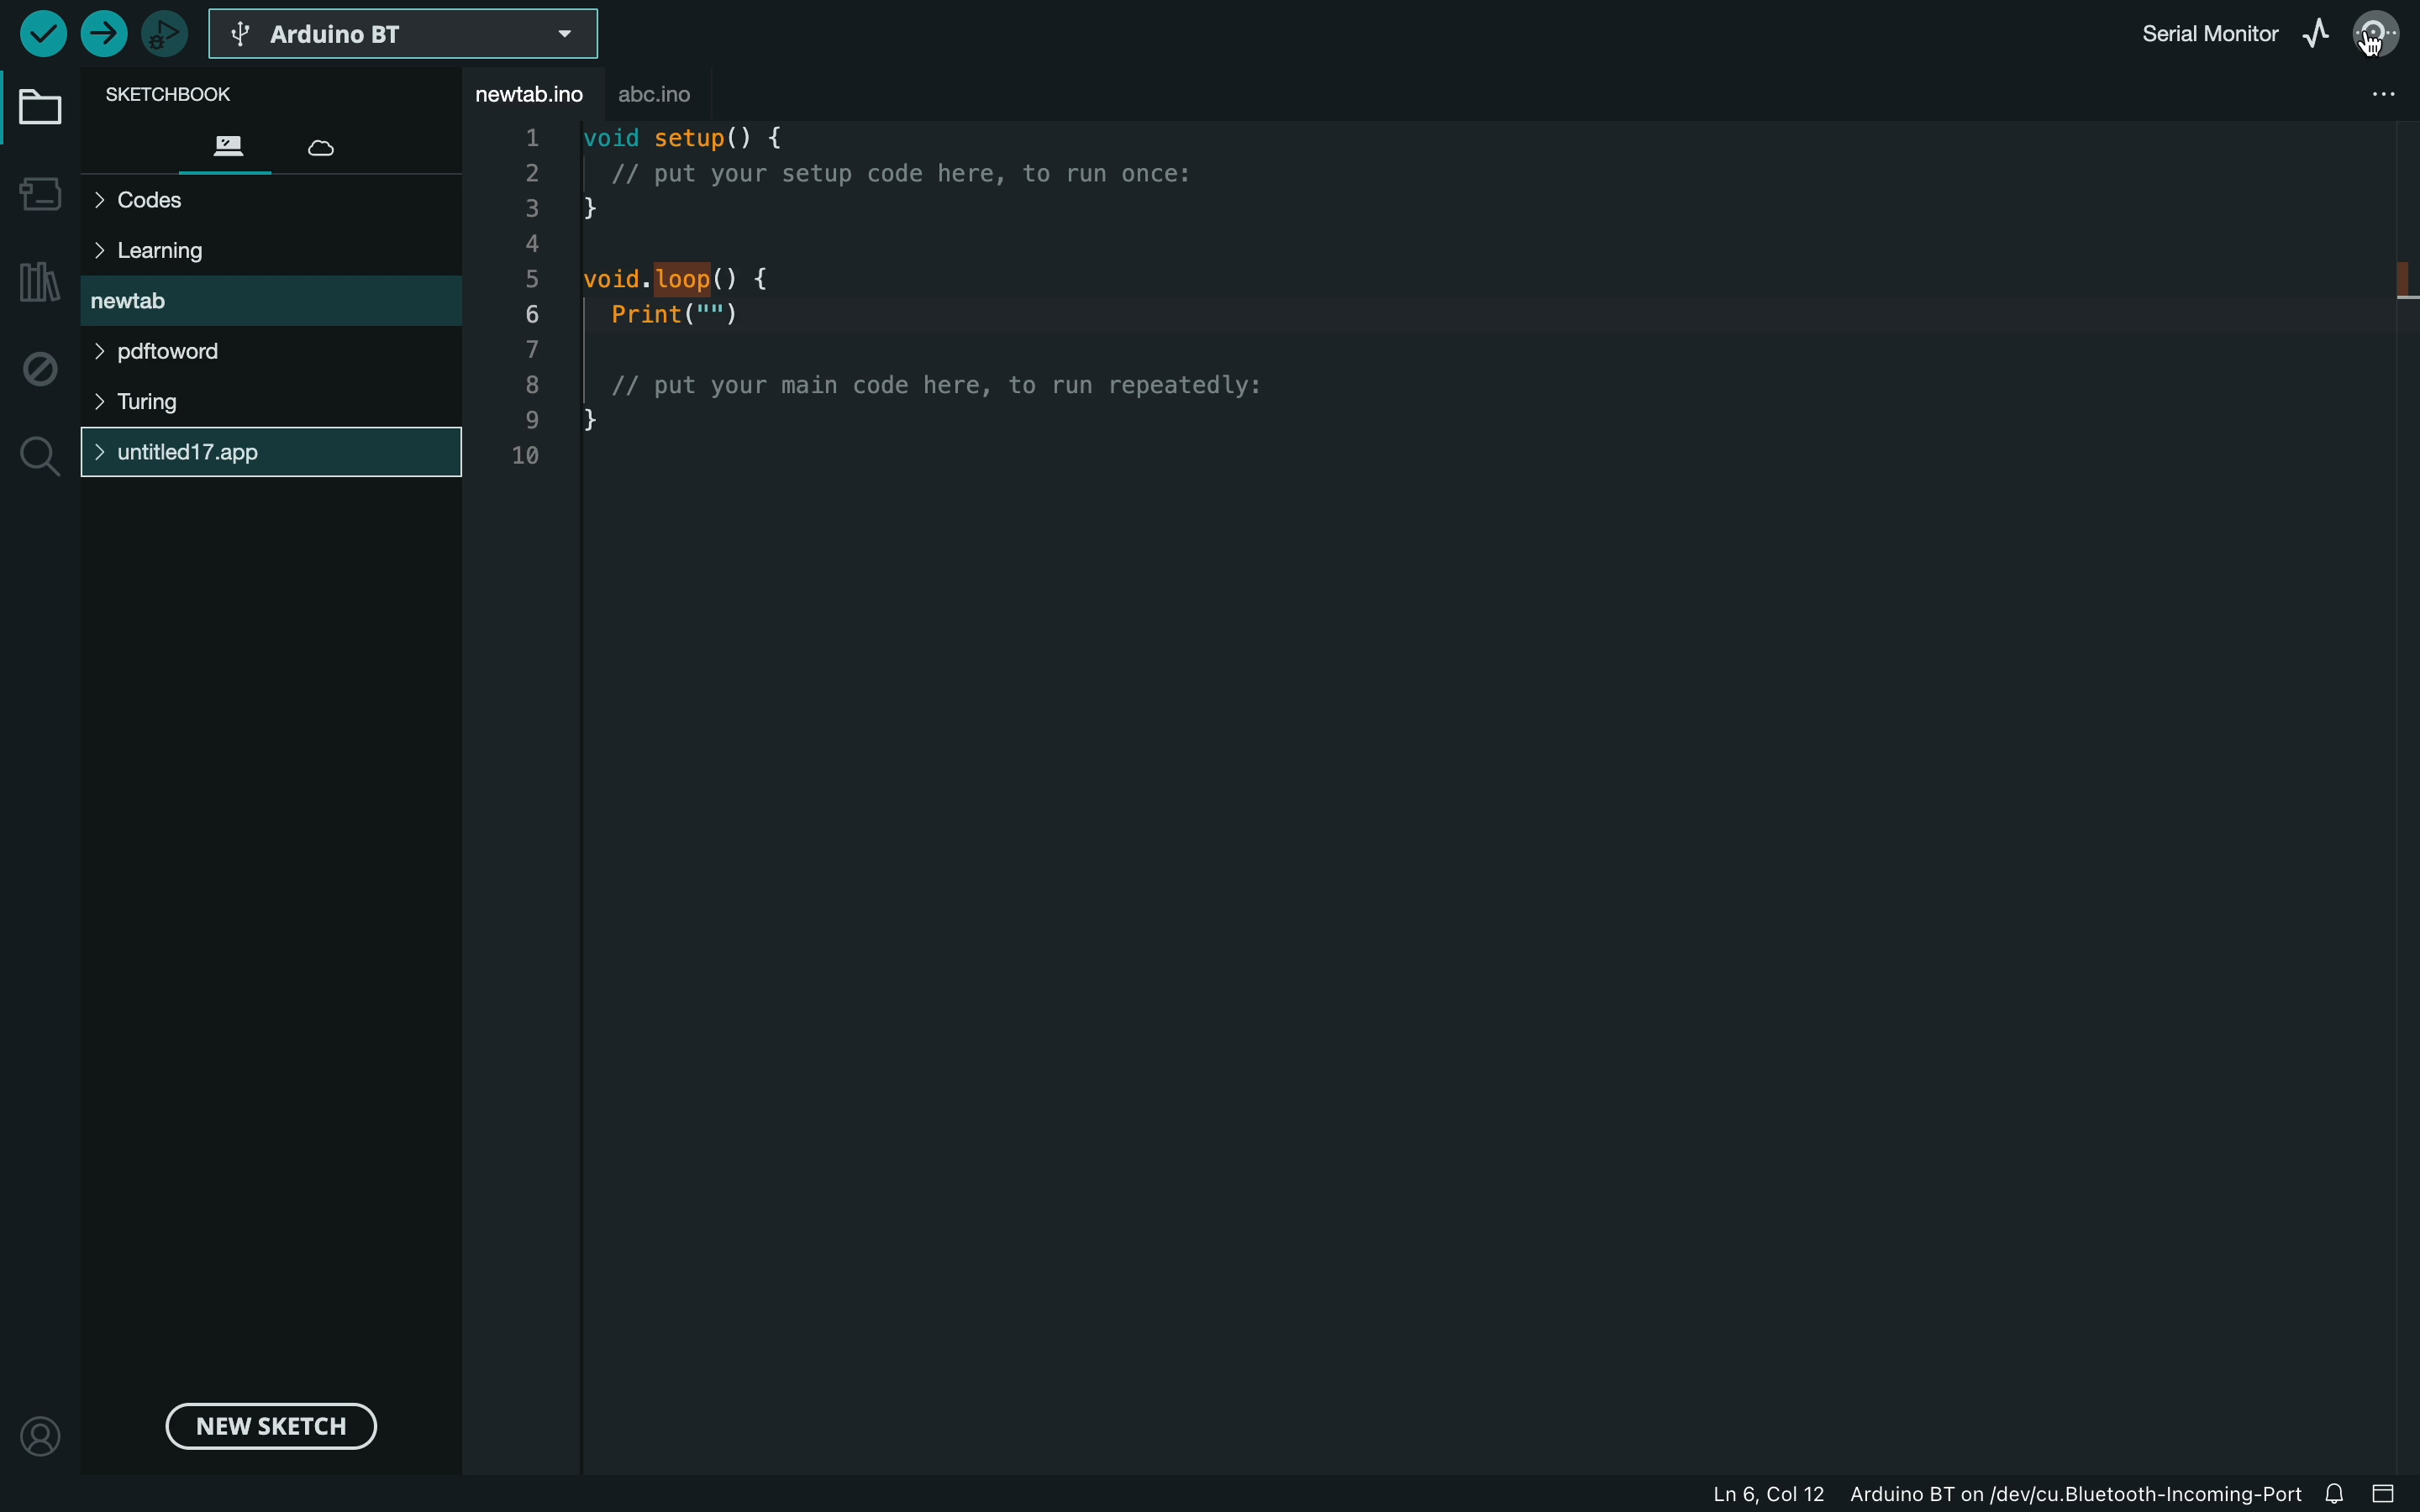  What do you see at coordinates (689, 94) in the screenshot?
I see `abc.ino` at bounding box center [689, 94].